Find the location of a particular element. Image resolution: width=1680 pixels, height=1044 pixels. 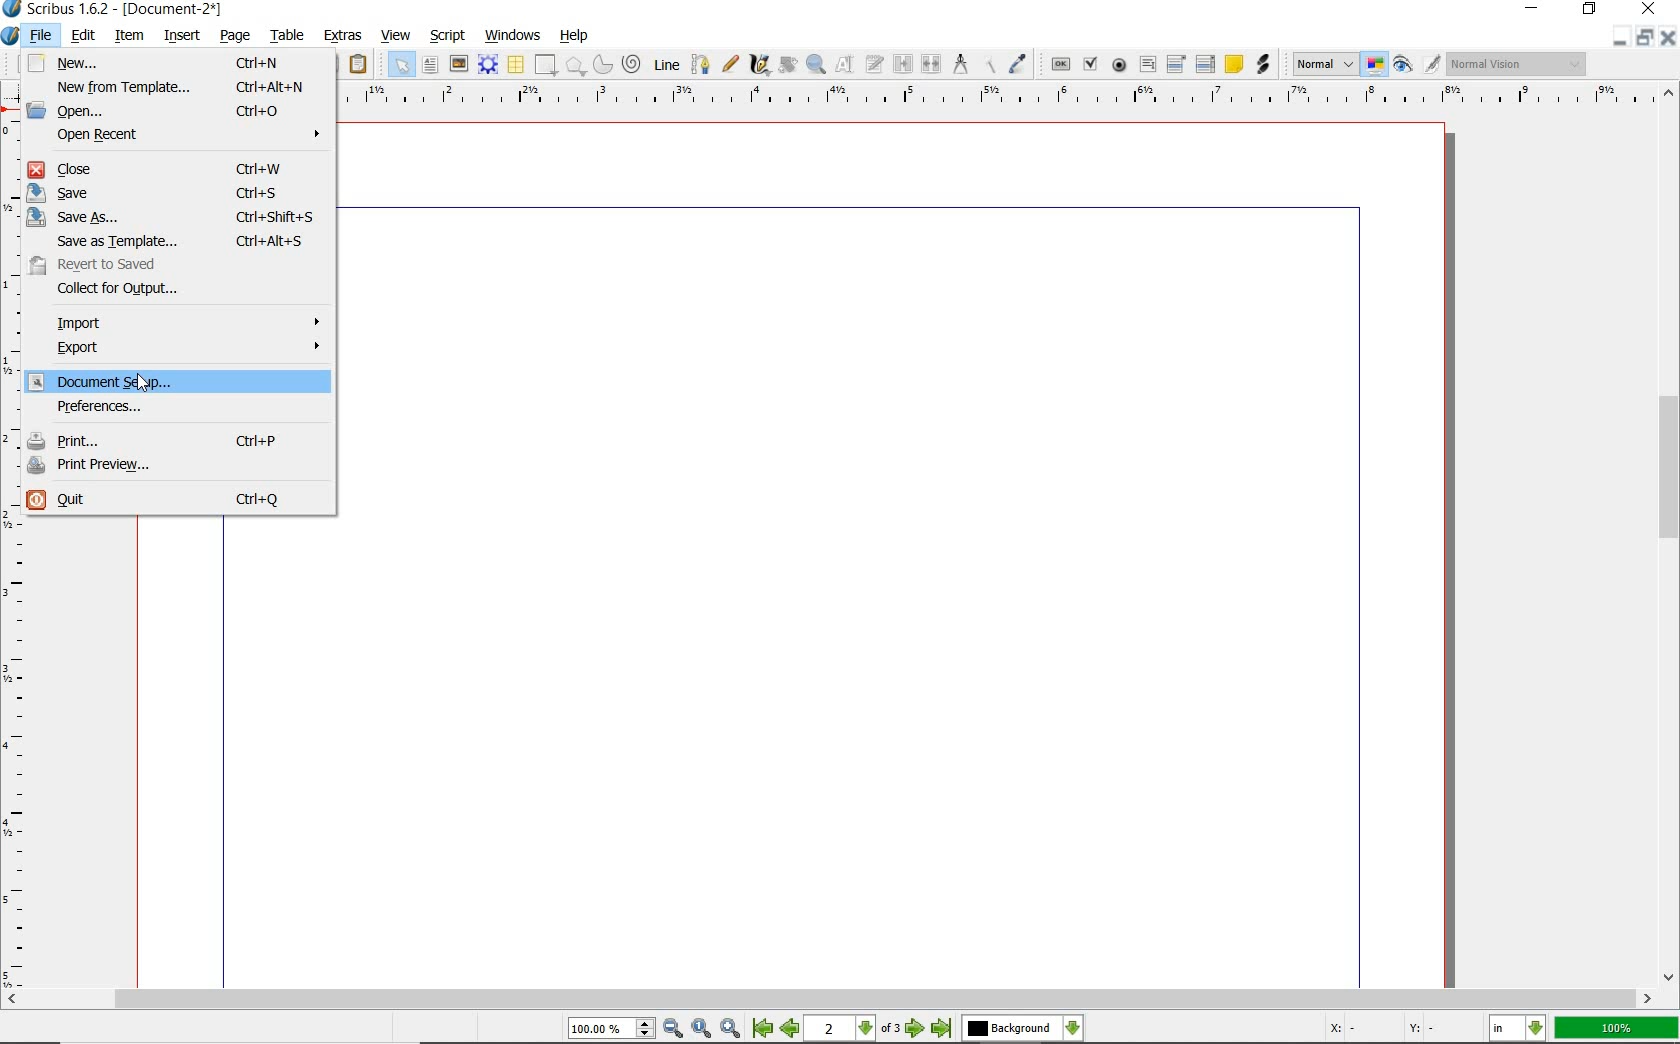

Minimize is located at coordinates (1646, 40).